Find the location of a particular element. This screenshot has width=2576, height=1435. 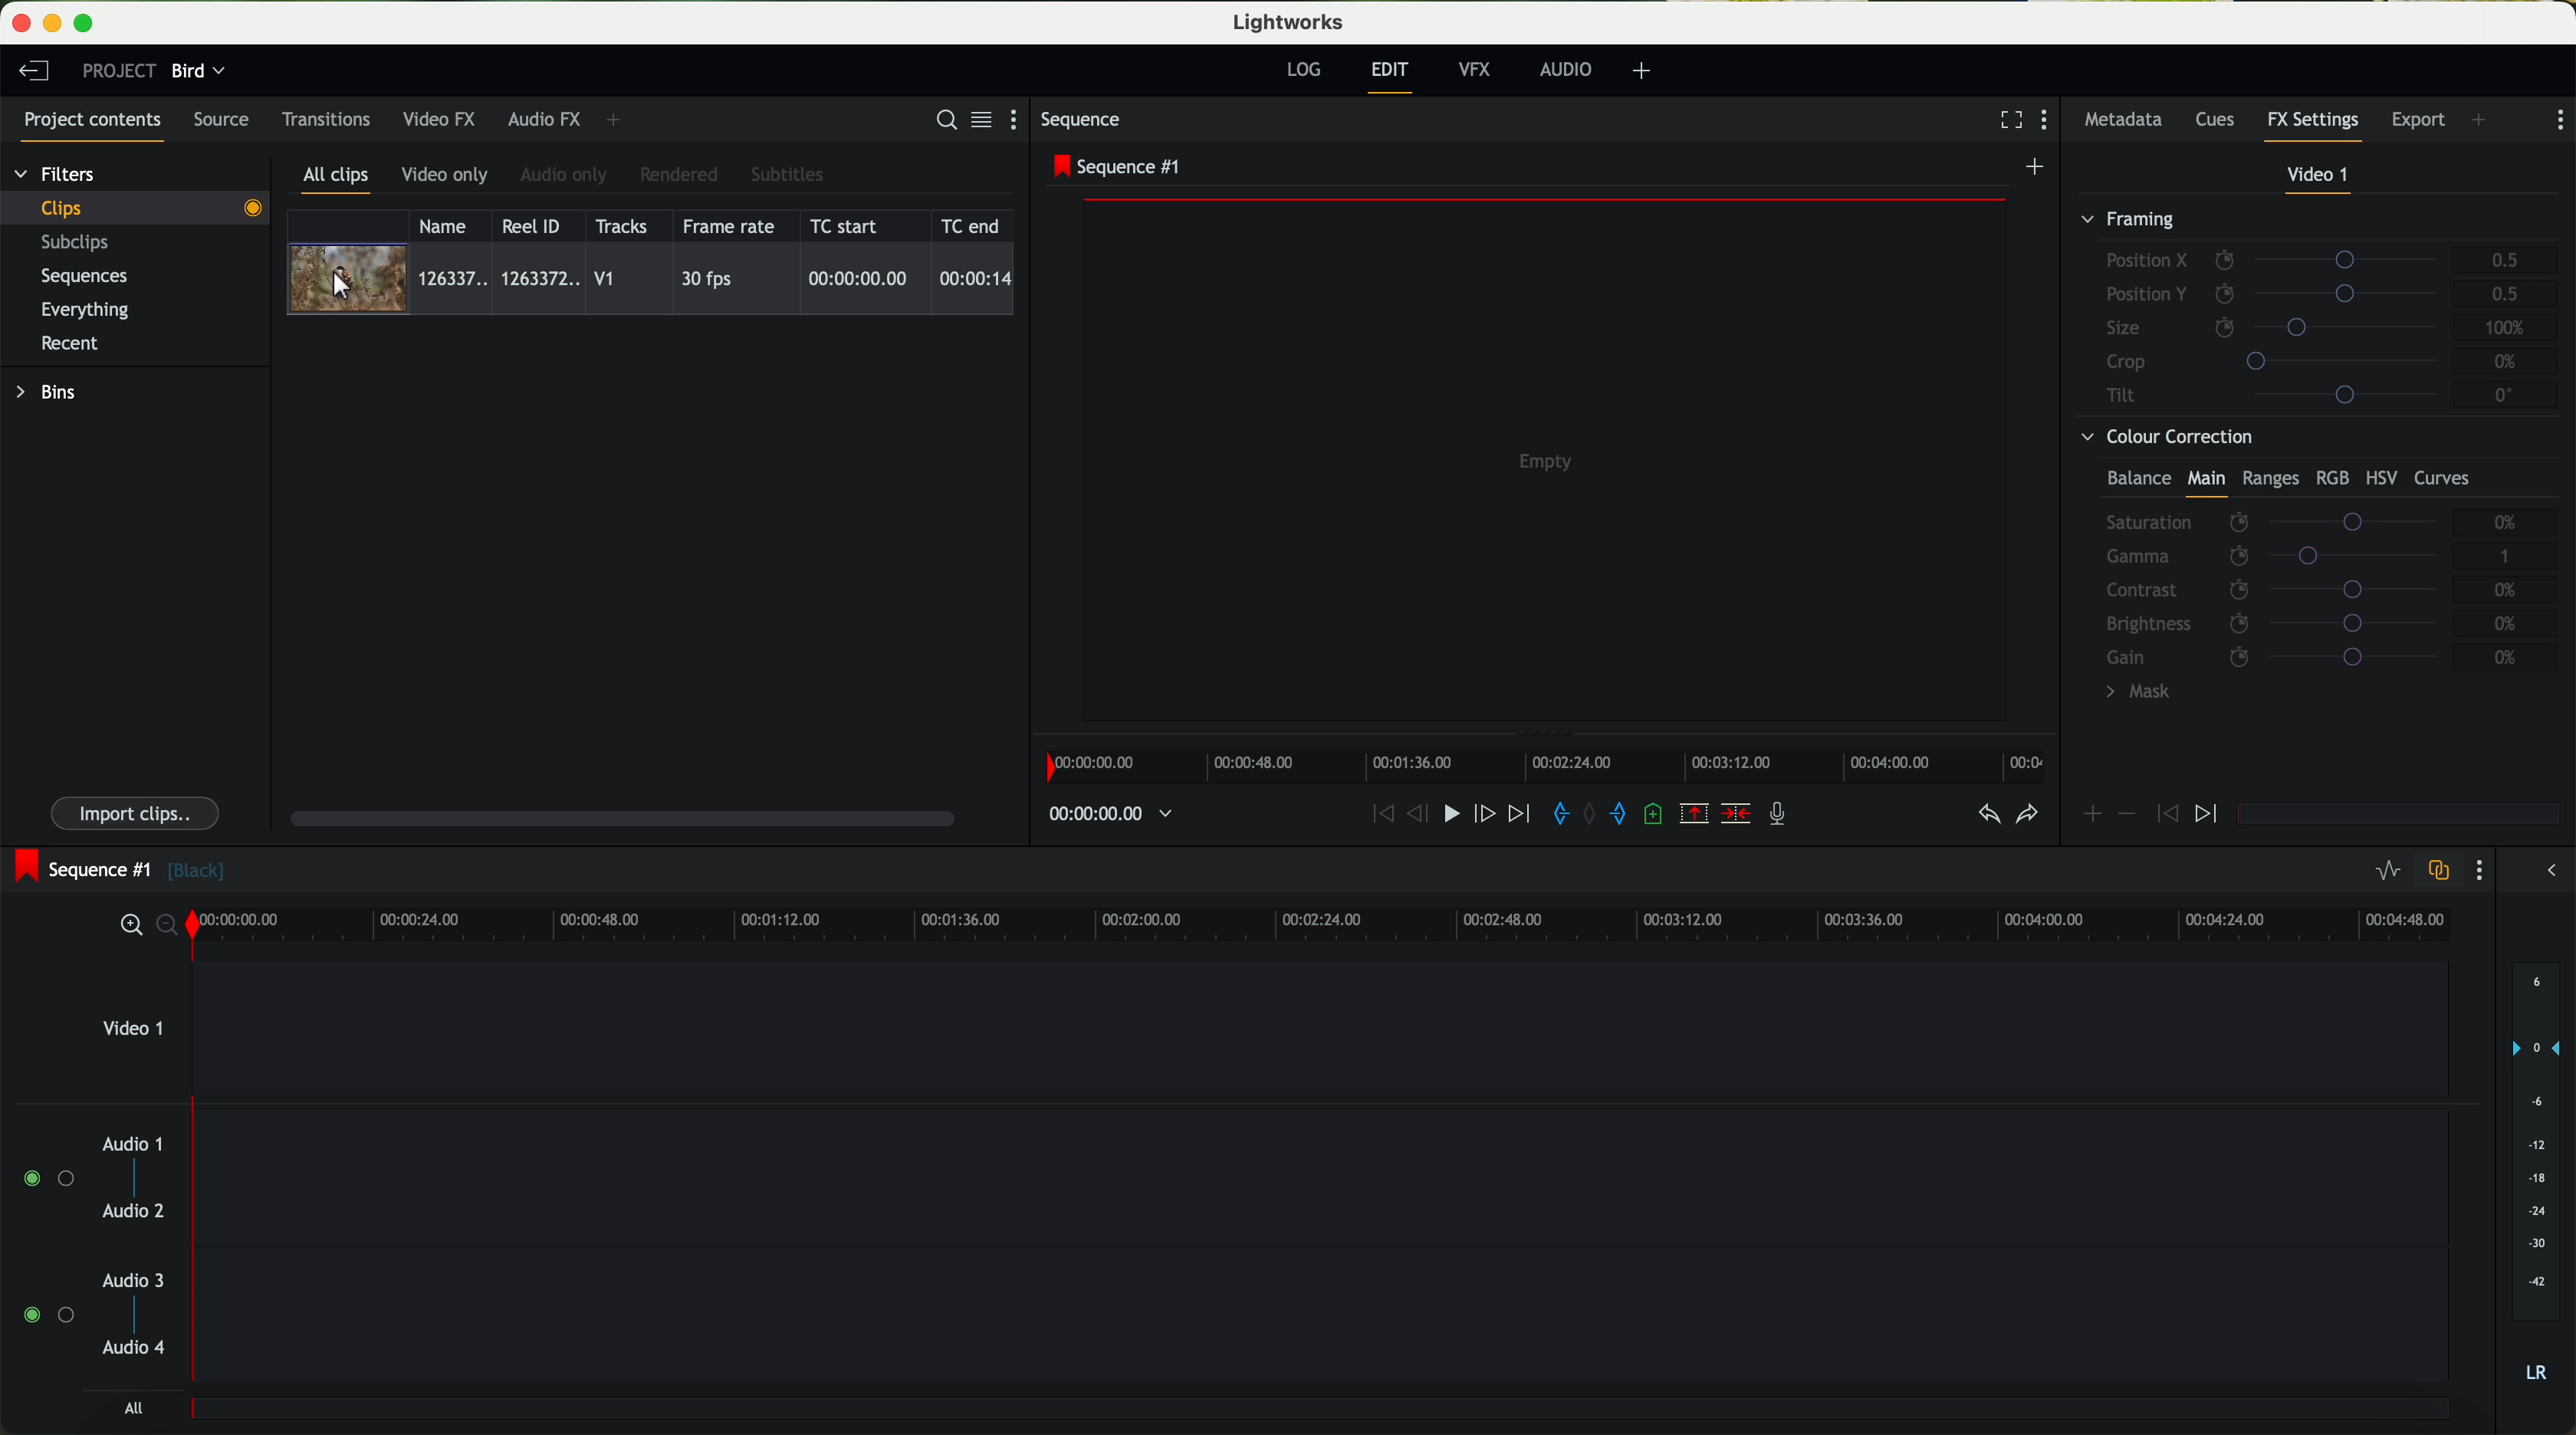

0% is located at coordinates (2508, 590).